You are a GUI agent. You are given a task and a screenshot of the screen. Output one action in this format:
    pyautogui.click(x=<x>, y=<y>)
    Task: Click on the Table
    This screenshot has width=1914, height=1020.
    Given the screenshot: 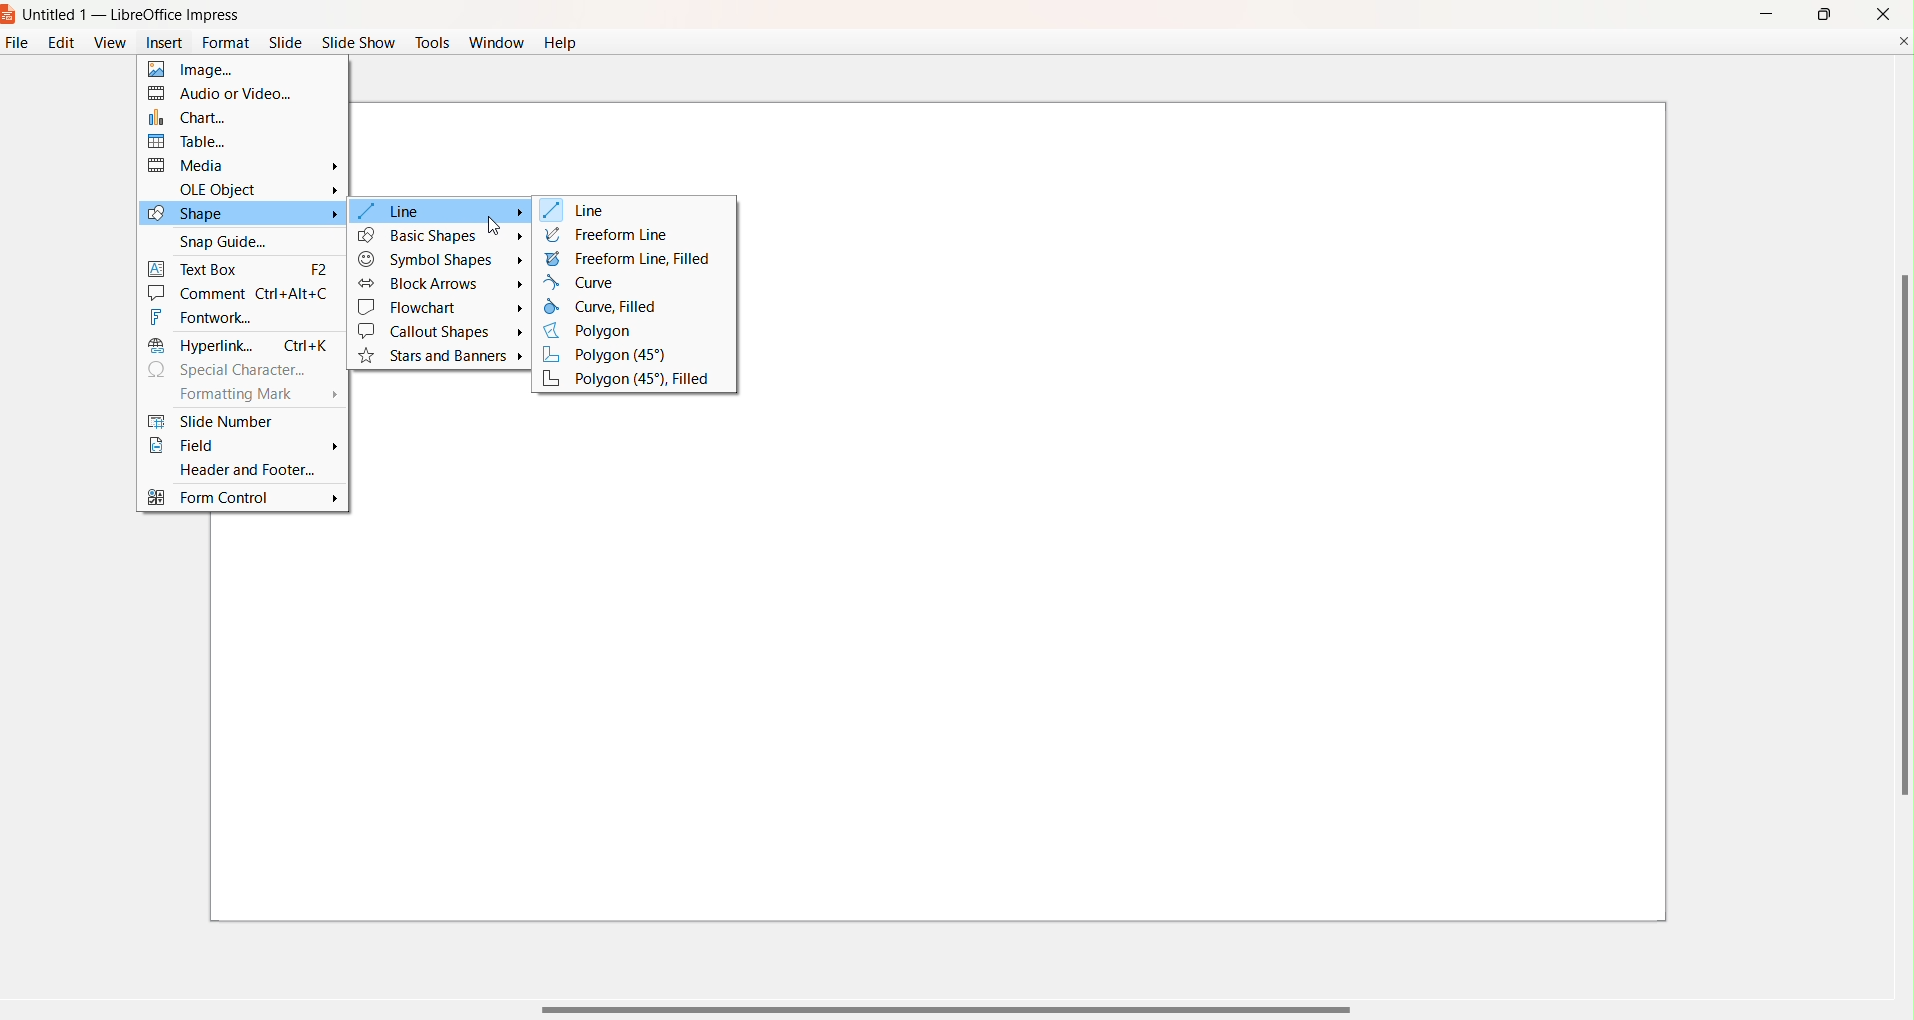 What is the action you would take?
    pyautogui.click(x=231, y=141)
    